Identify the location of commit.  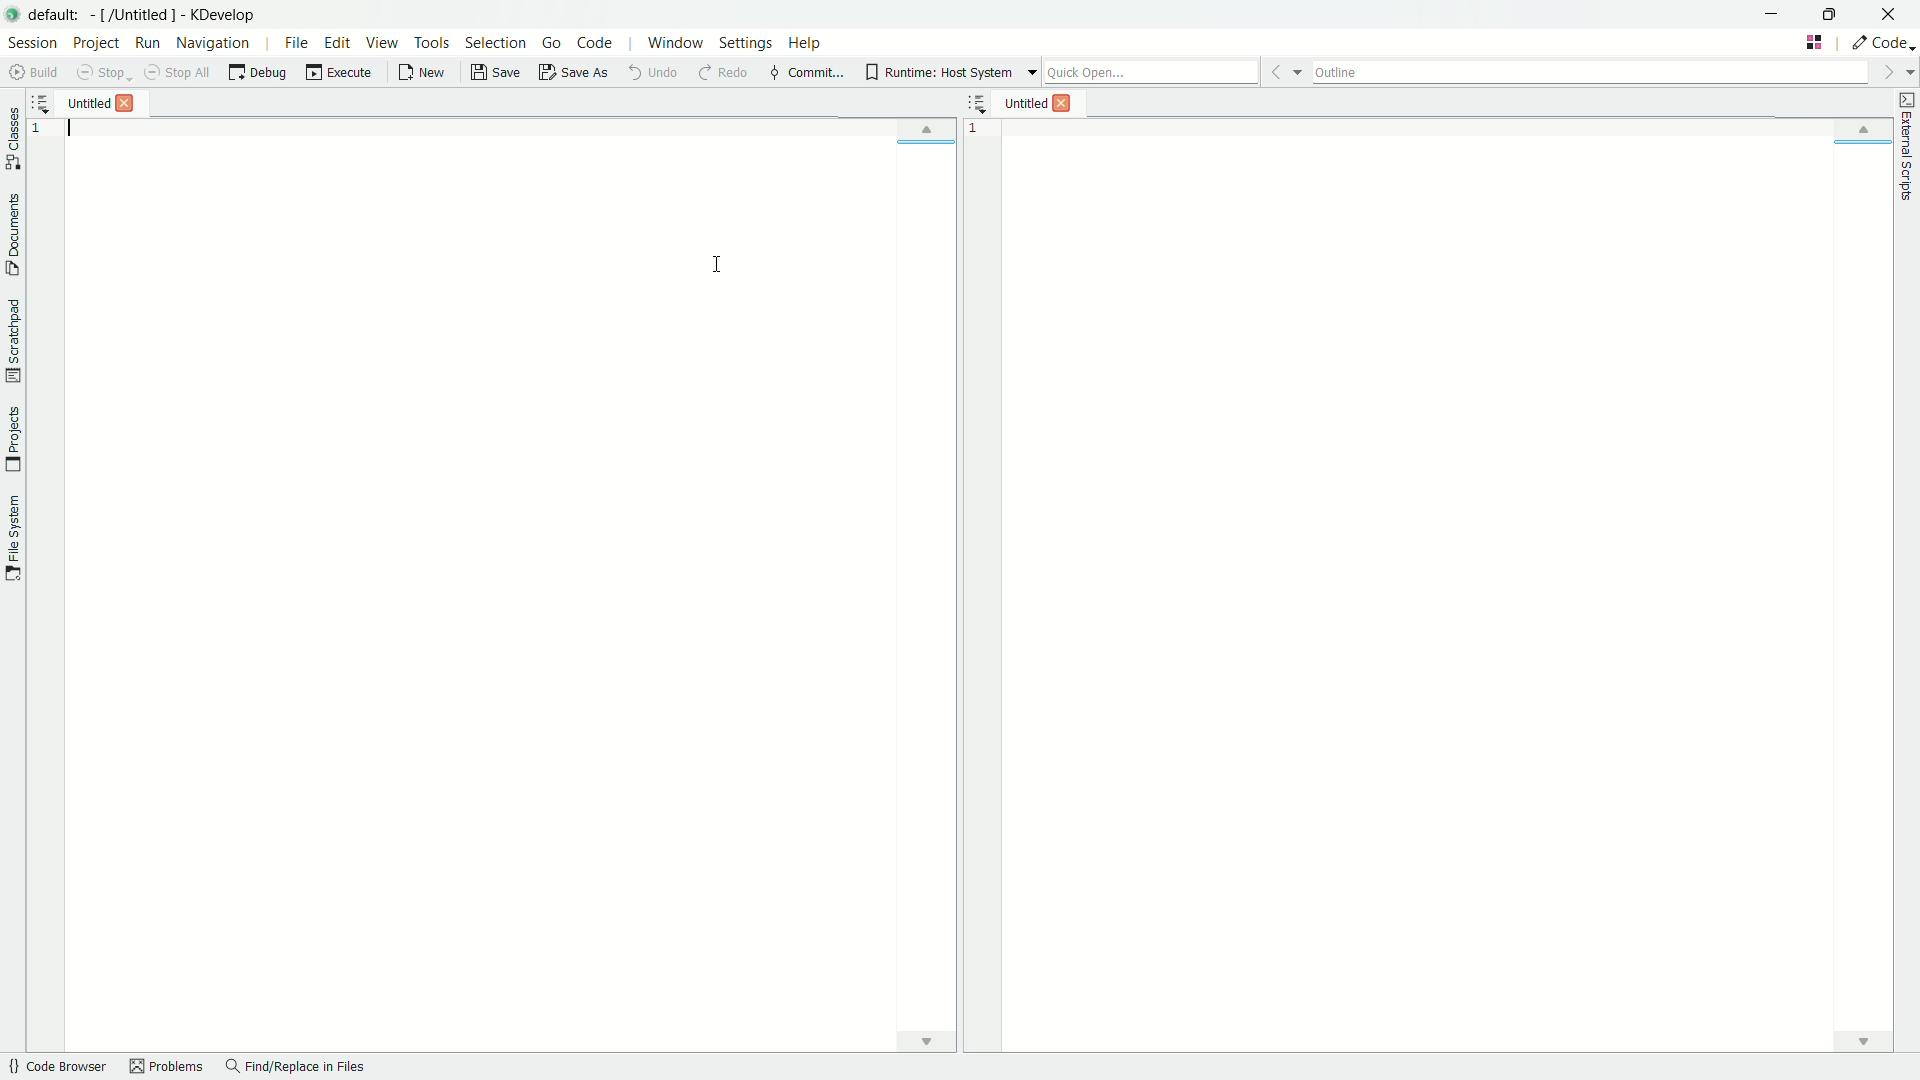
(807, 71).